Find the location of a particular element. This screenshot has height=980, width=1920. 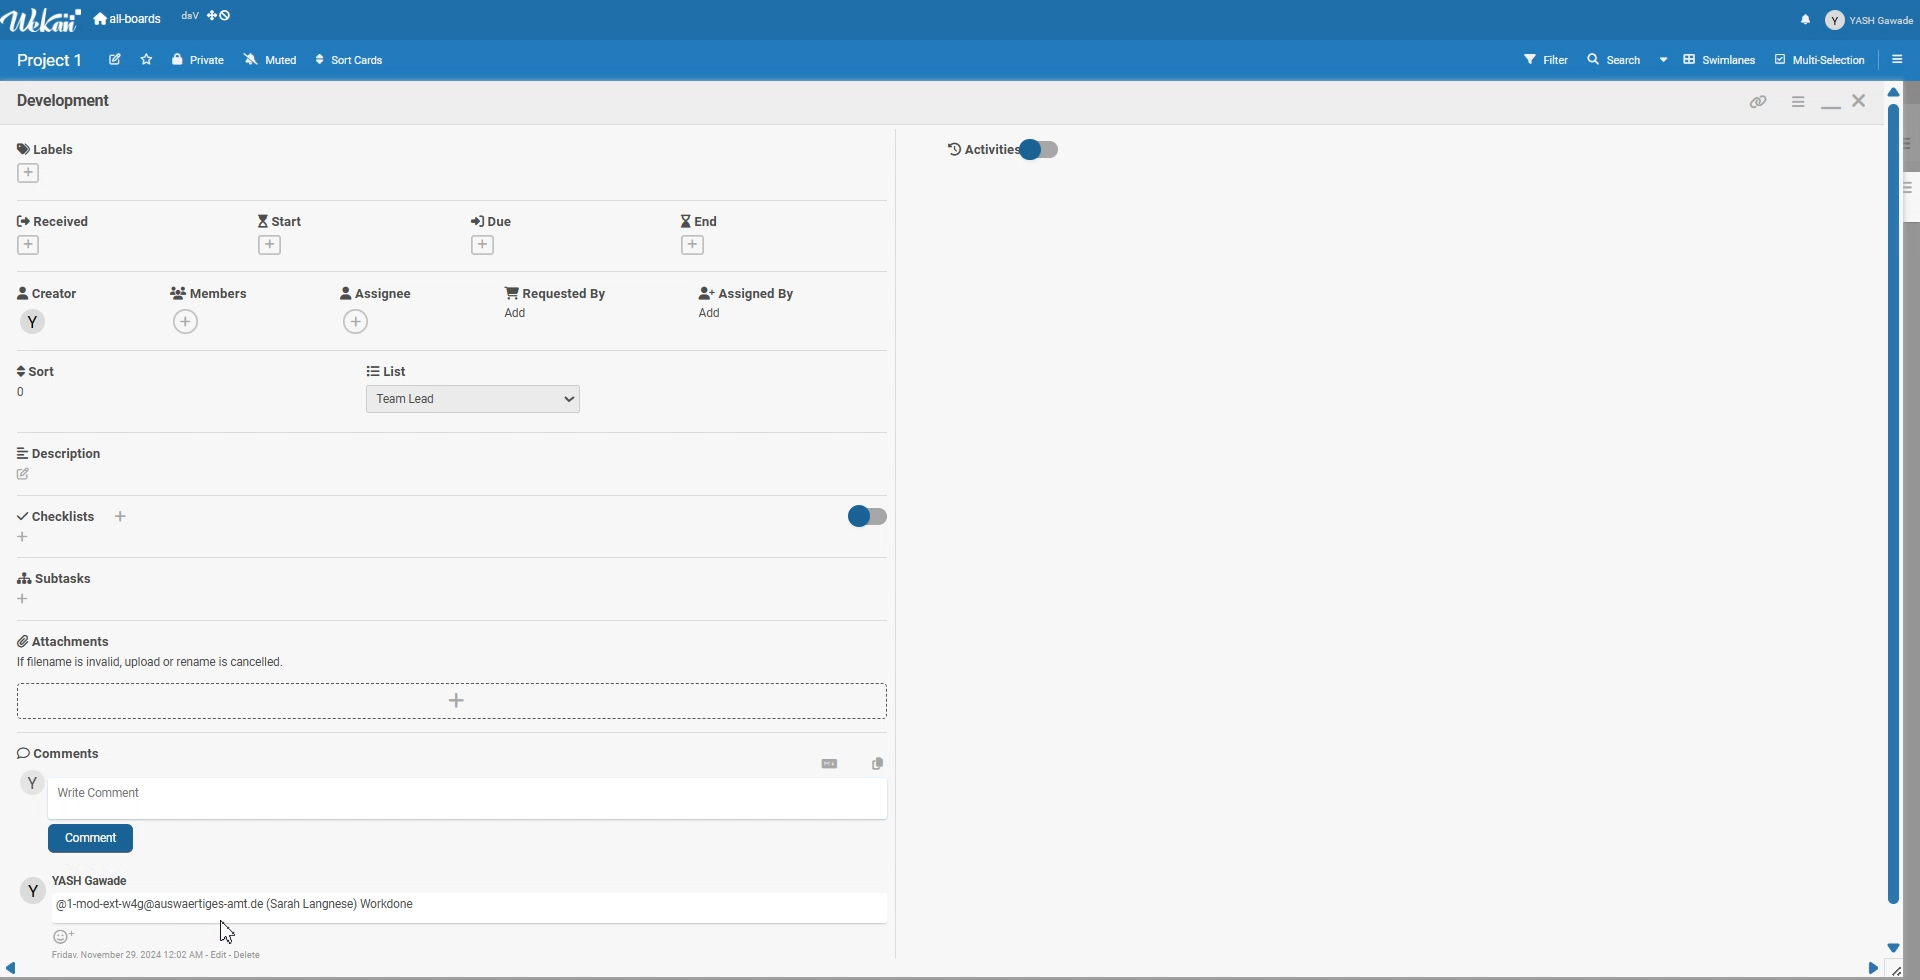

React Emoji is located at coordinates (67, 937).